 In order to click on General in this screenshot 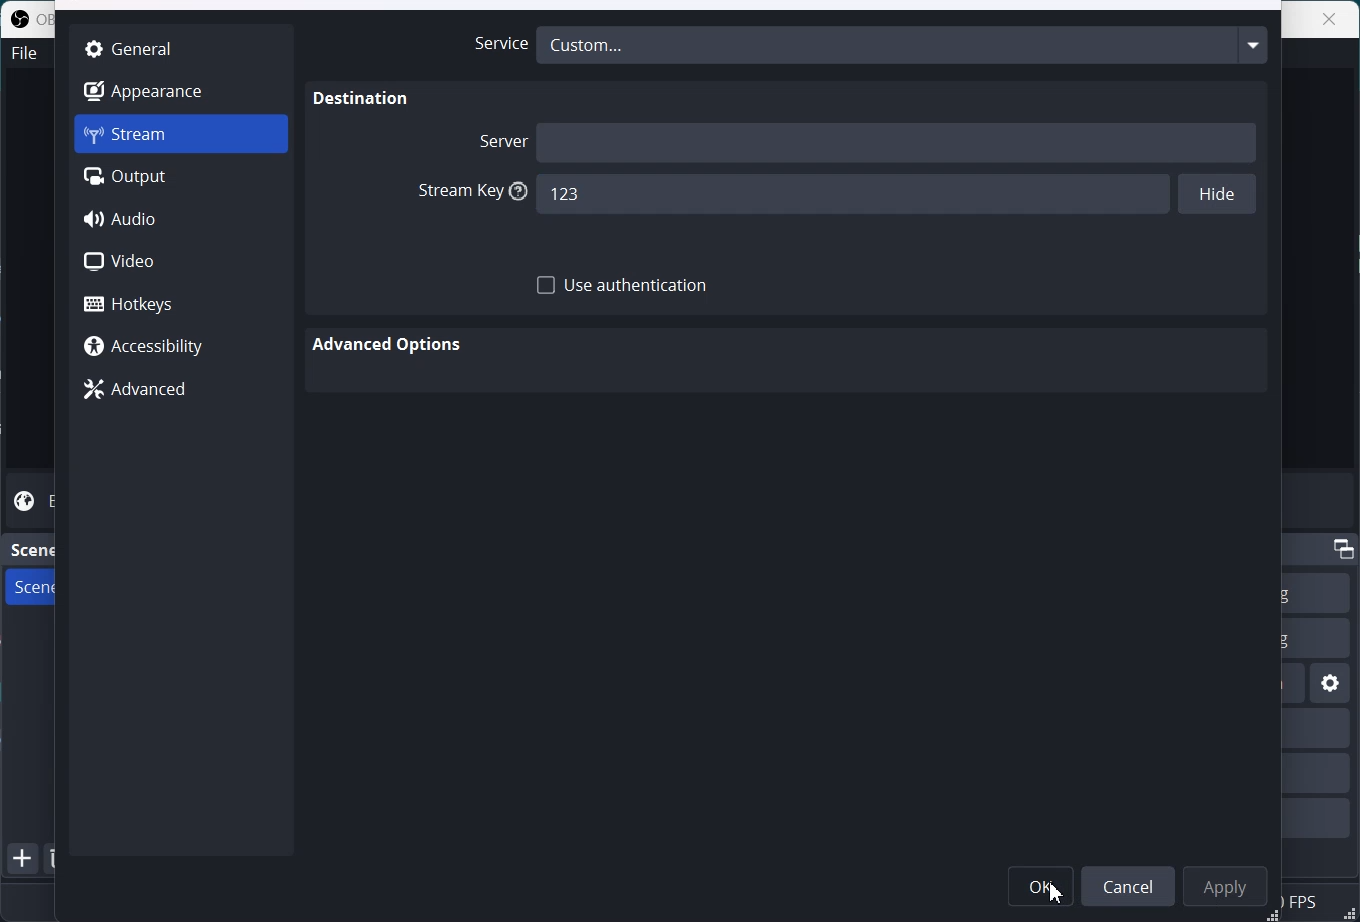, I will do `click(180, 47)`.